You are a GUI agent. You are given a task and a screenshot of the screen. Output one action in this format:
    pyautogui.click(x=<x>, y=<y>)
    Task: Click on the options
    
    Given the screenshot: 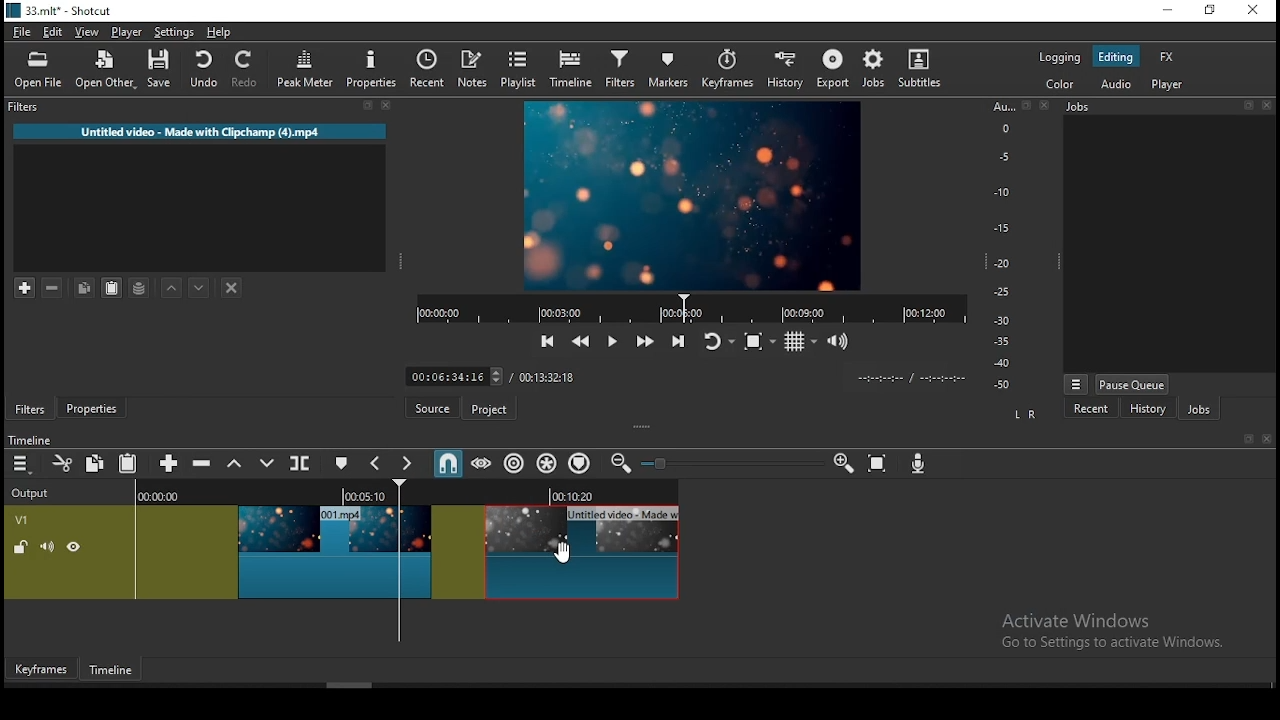 What is the action you would take?
    pyautogui.click(x=1076, y=382)
    